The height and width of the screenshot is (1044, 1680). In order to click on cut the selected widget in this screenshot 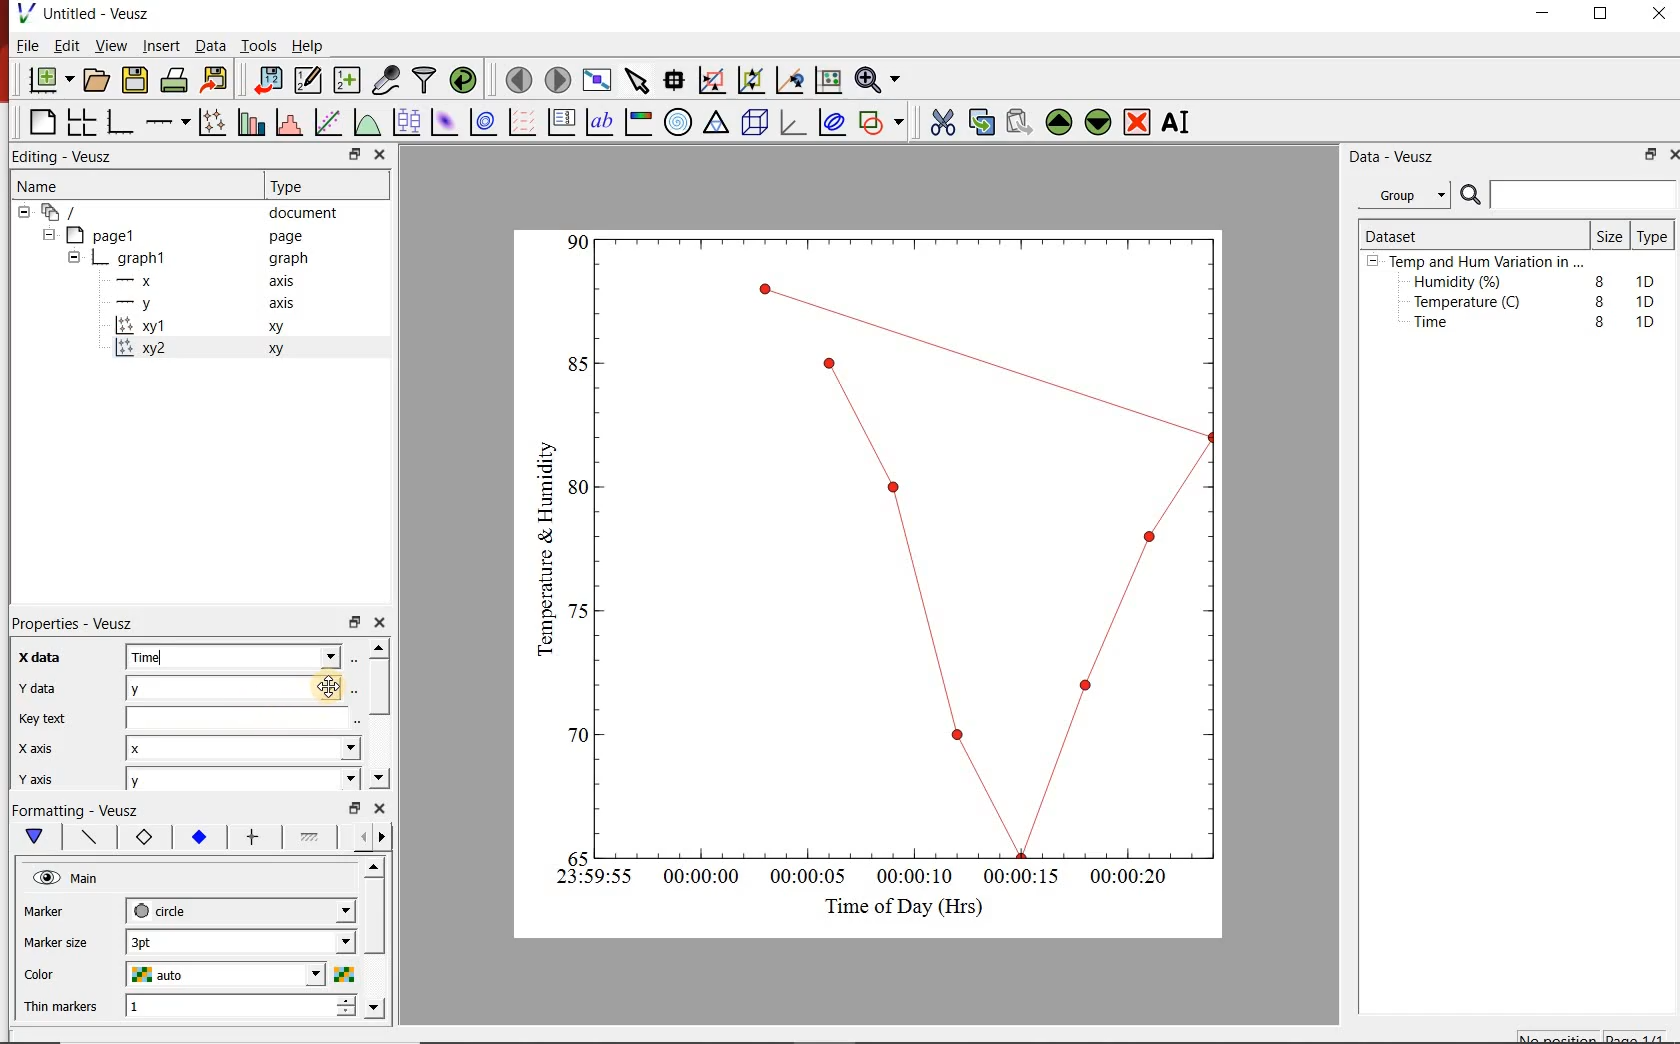, I will do `click(941, 120)`.